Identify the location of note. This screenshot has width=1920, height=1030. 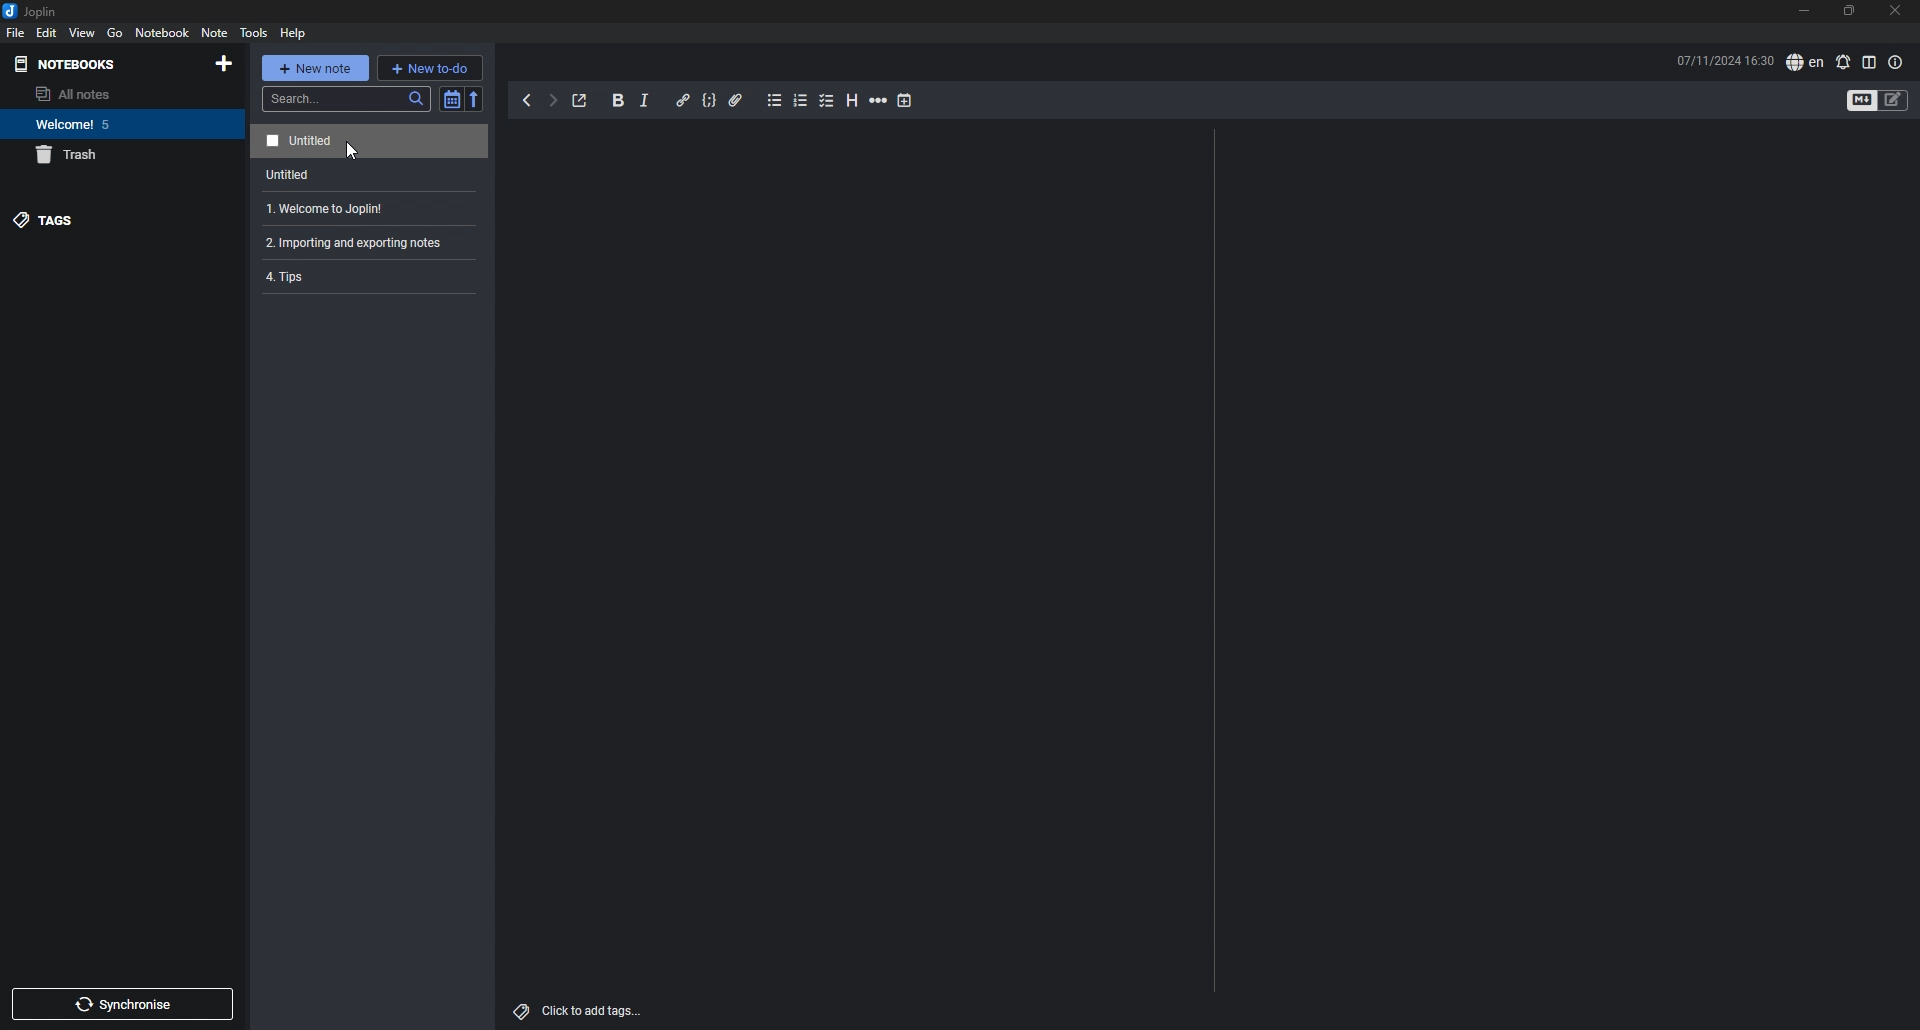
(372, 279).